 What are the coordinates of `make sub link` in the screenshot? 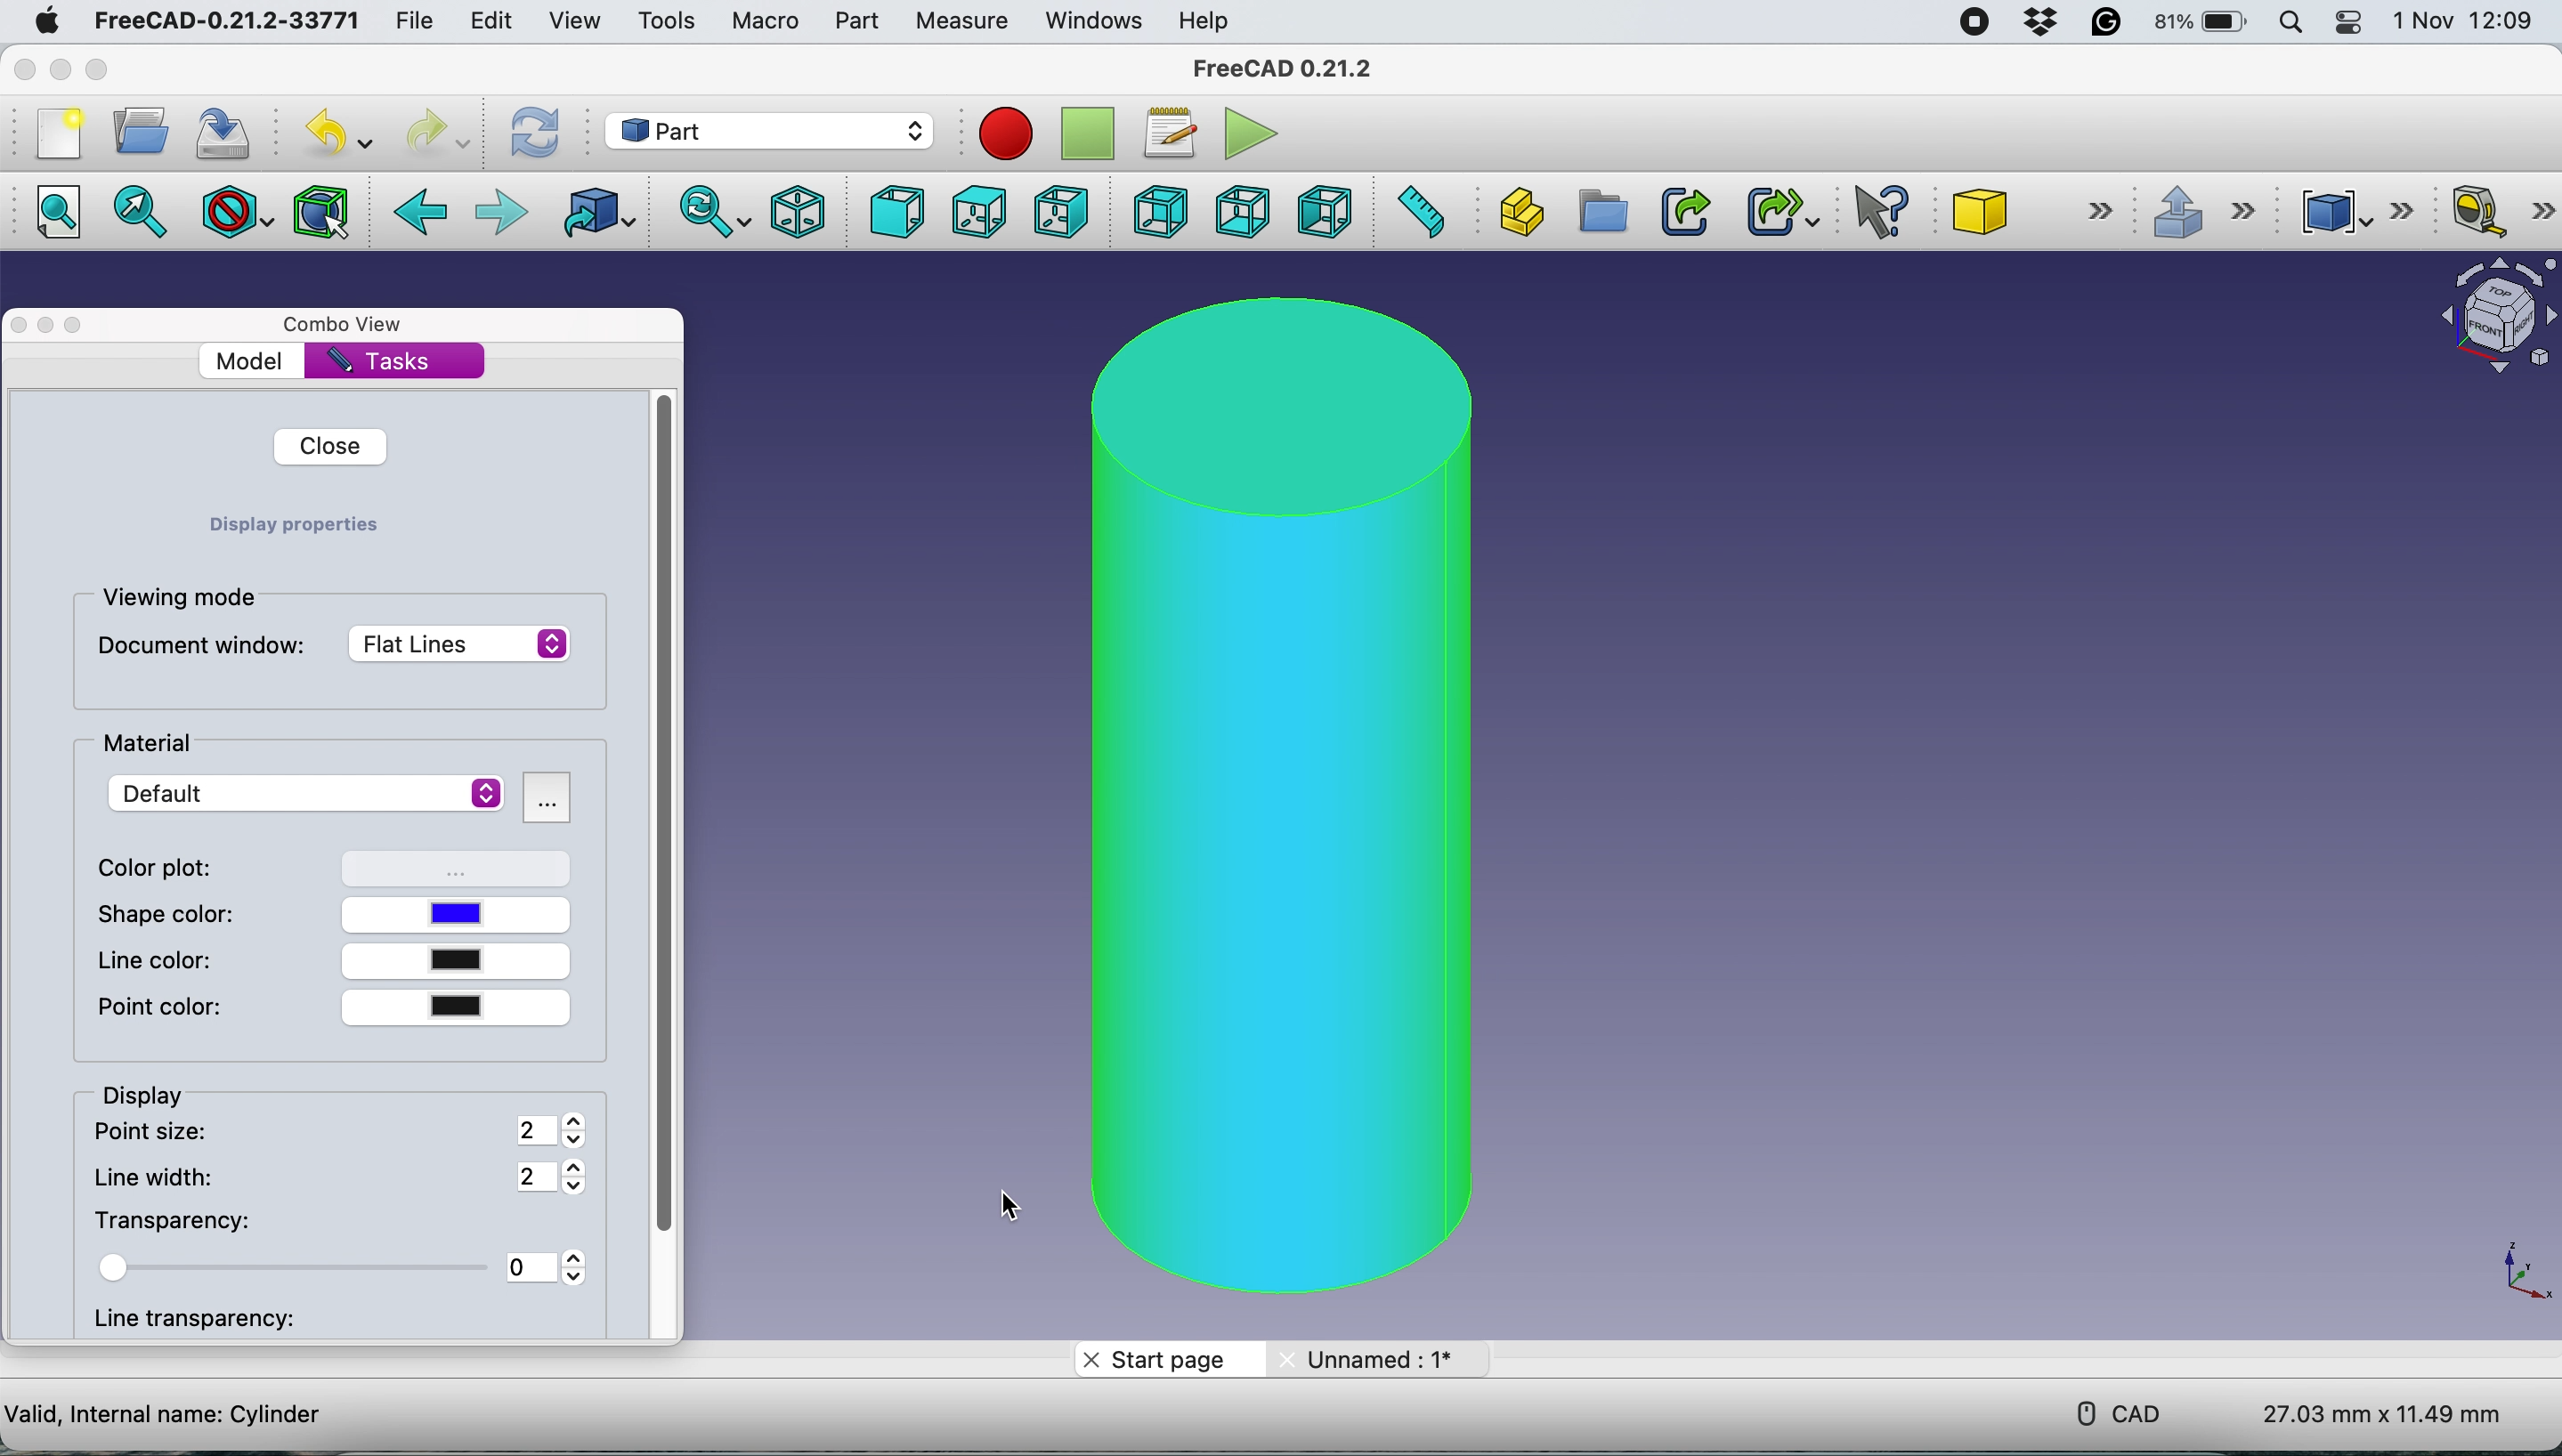 It's located at (1776, 210).